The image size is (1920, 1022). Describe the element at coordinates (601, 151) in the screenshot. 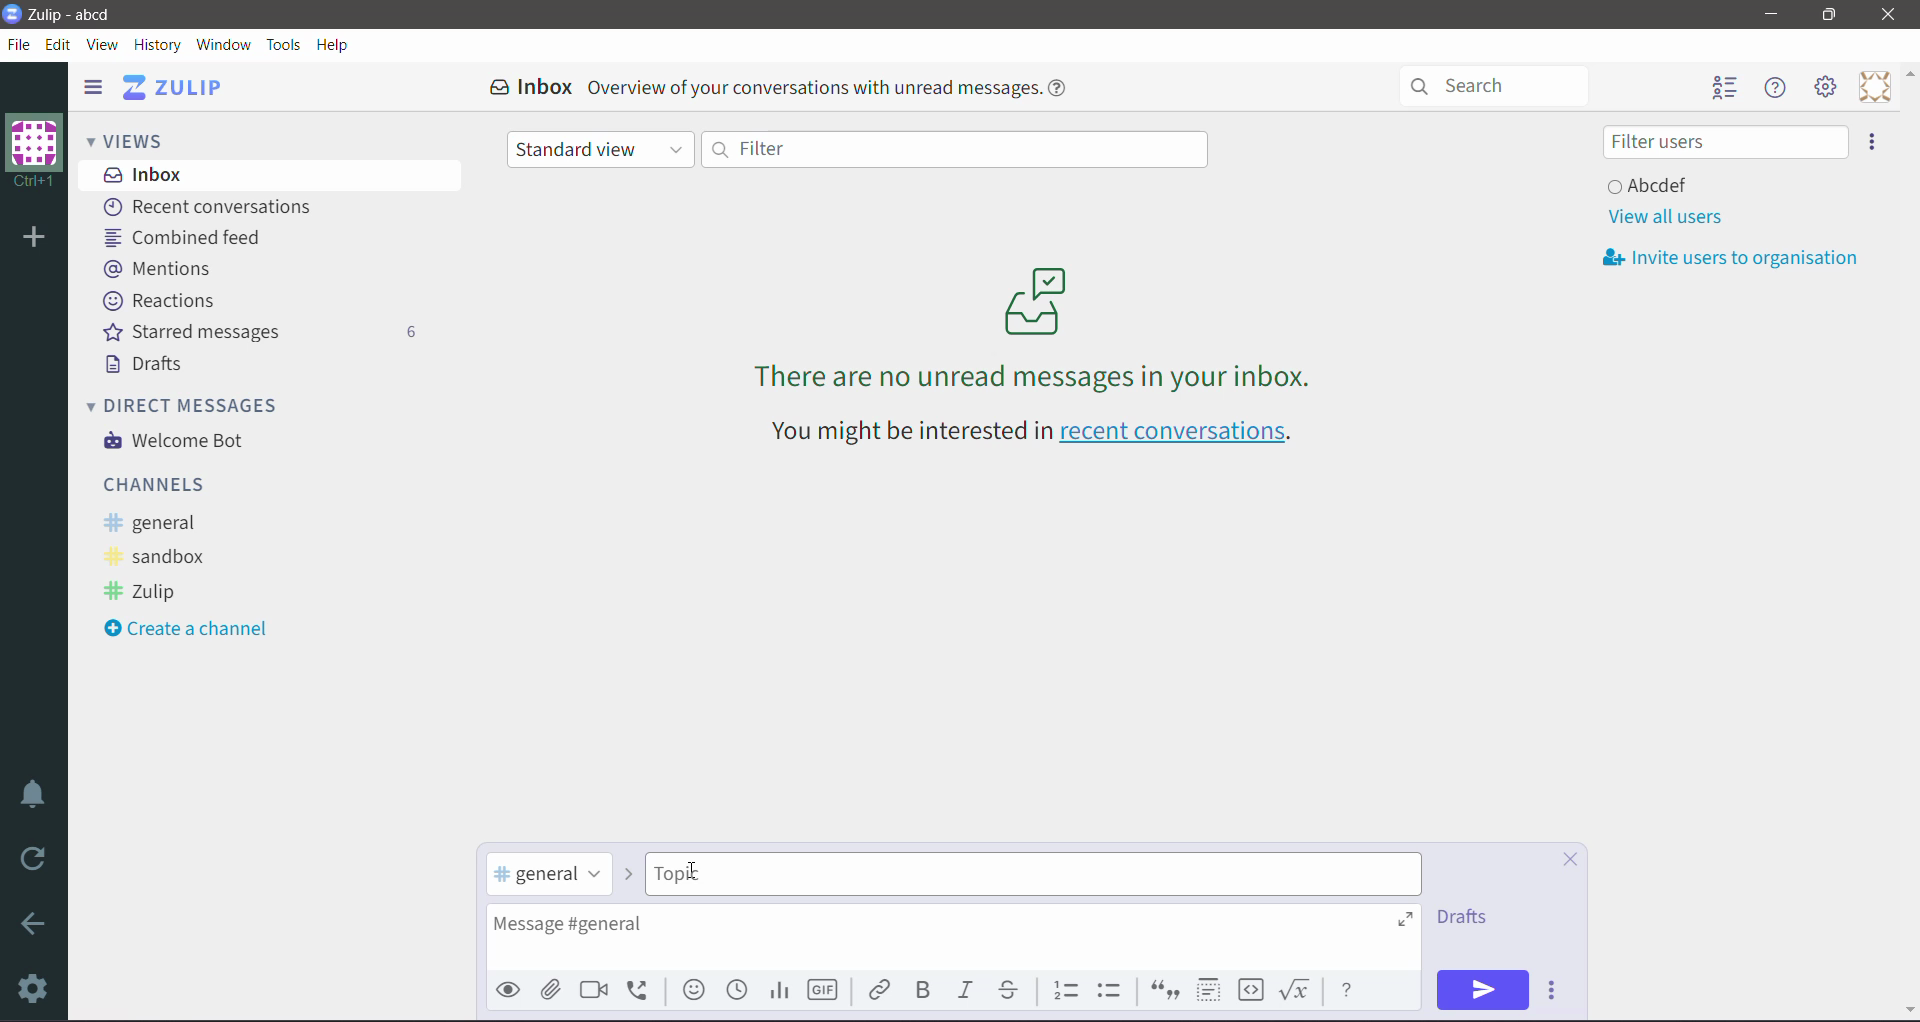

I see `Standard view` at that location.